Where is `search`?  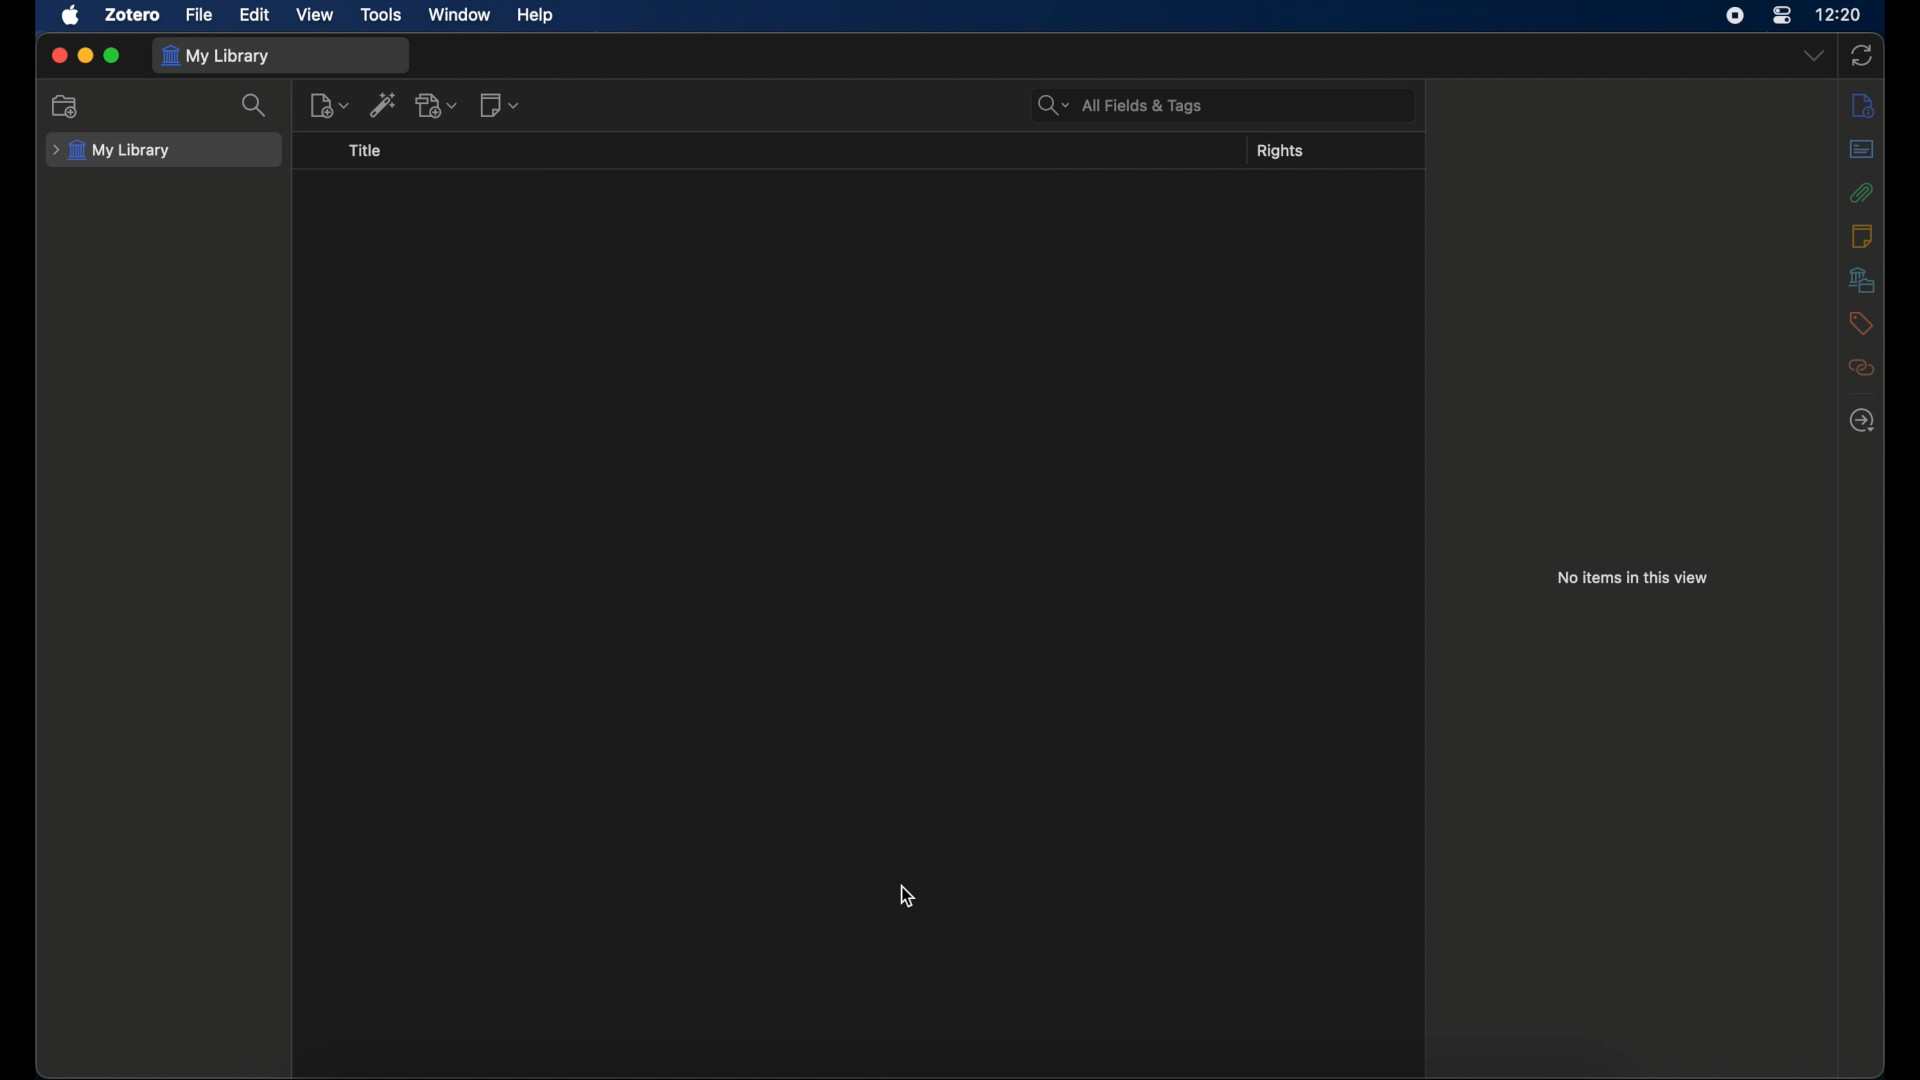 search is located at coordinates (254, 106).